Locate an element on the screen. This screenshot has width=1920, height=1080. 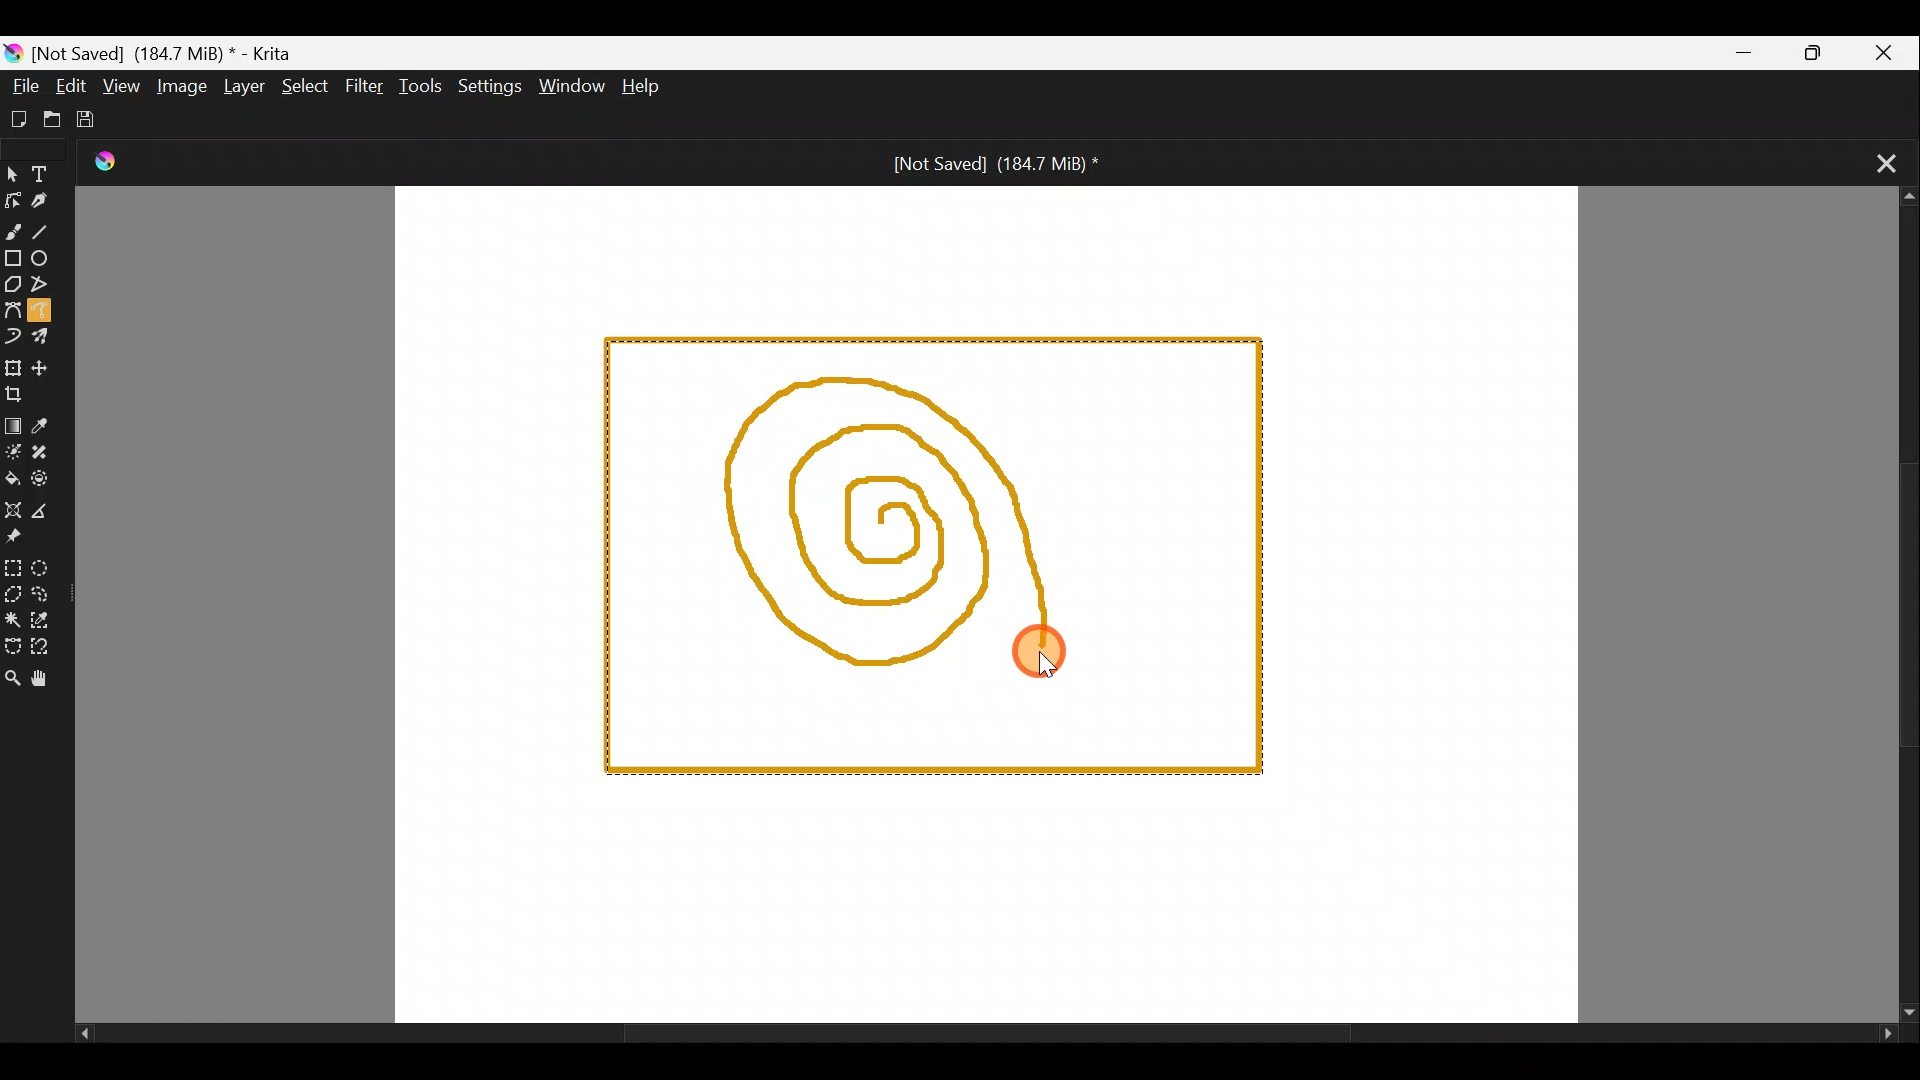
Transform a layer is located at coordinates (12, 369).